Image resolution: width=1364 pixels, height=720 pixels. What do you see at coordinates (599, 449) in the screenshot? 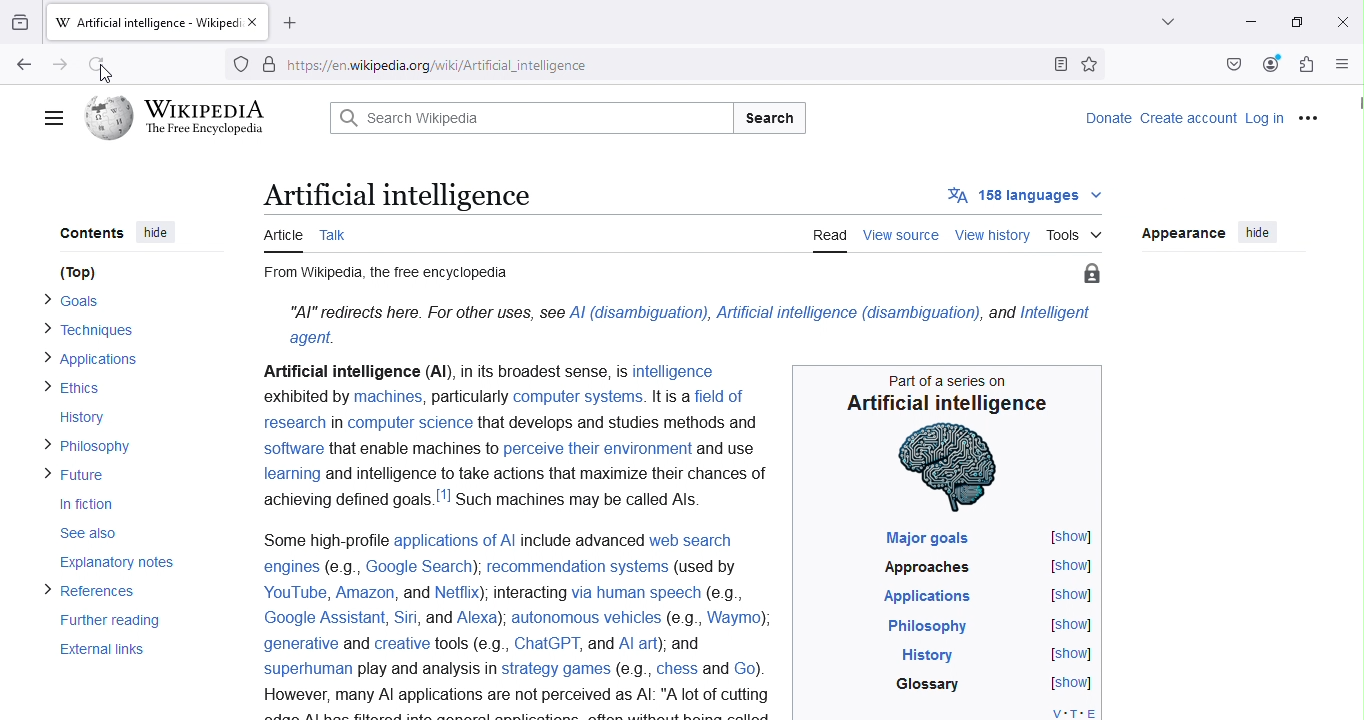
I see `perceive their environment` at bounding box center [599, 449].